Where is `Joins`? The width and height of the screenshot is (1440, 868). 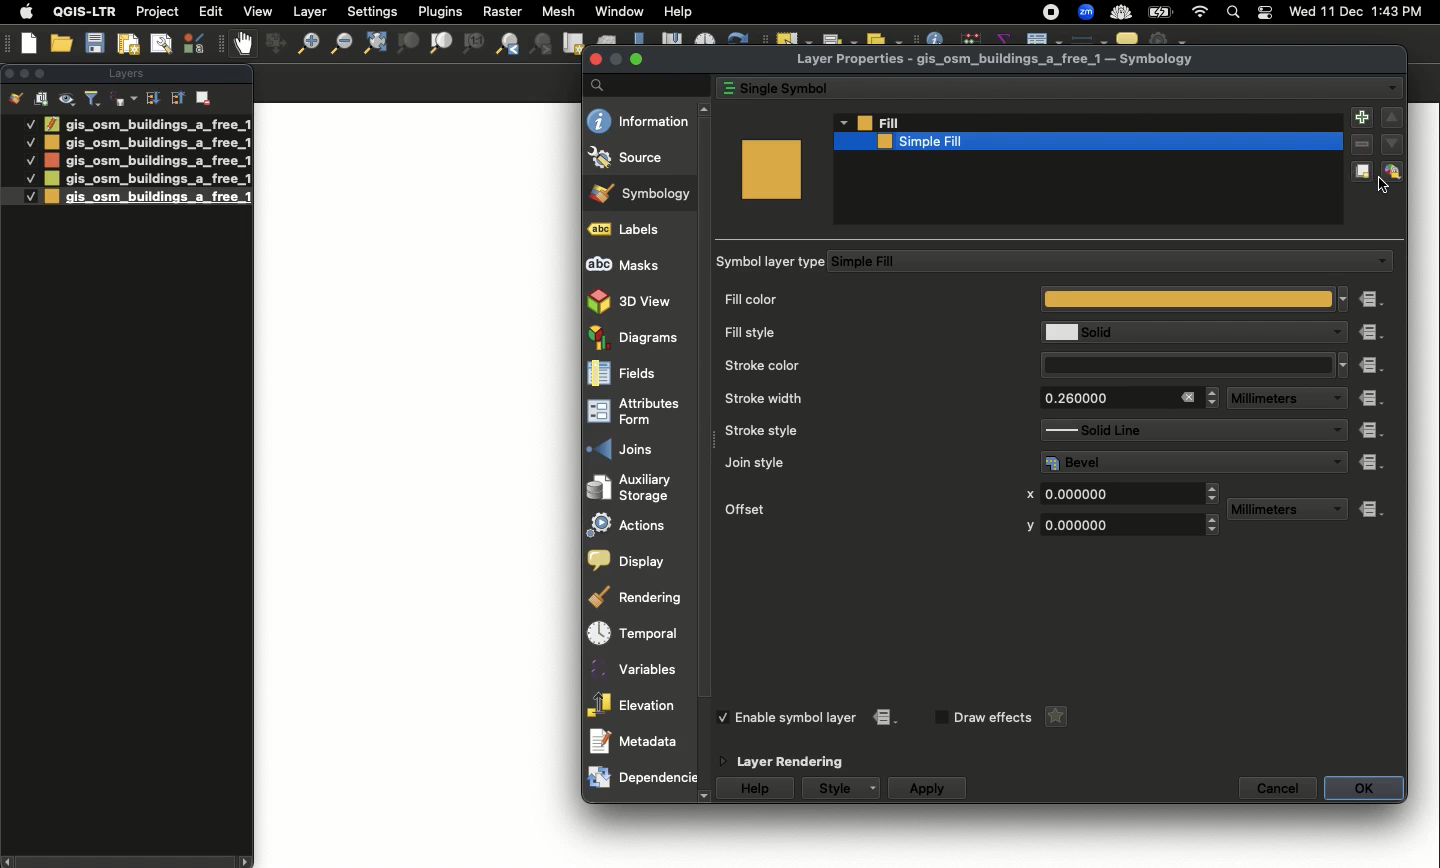
Joins is located at coordinates (639, 448).